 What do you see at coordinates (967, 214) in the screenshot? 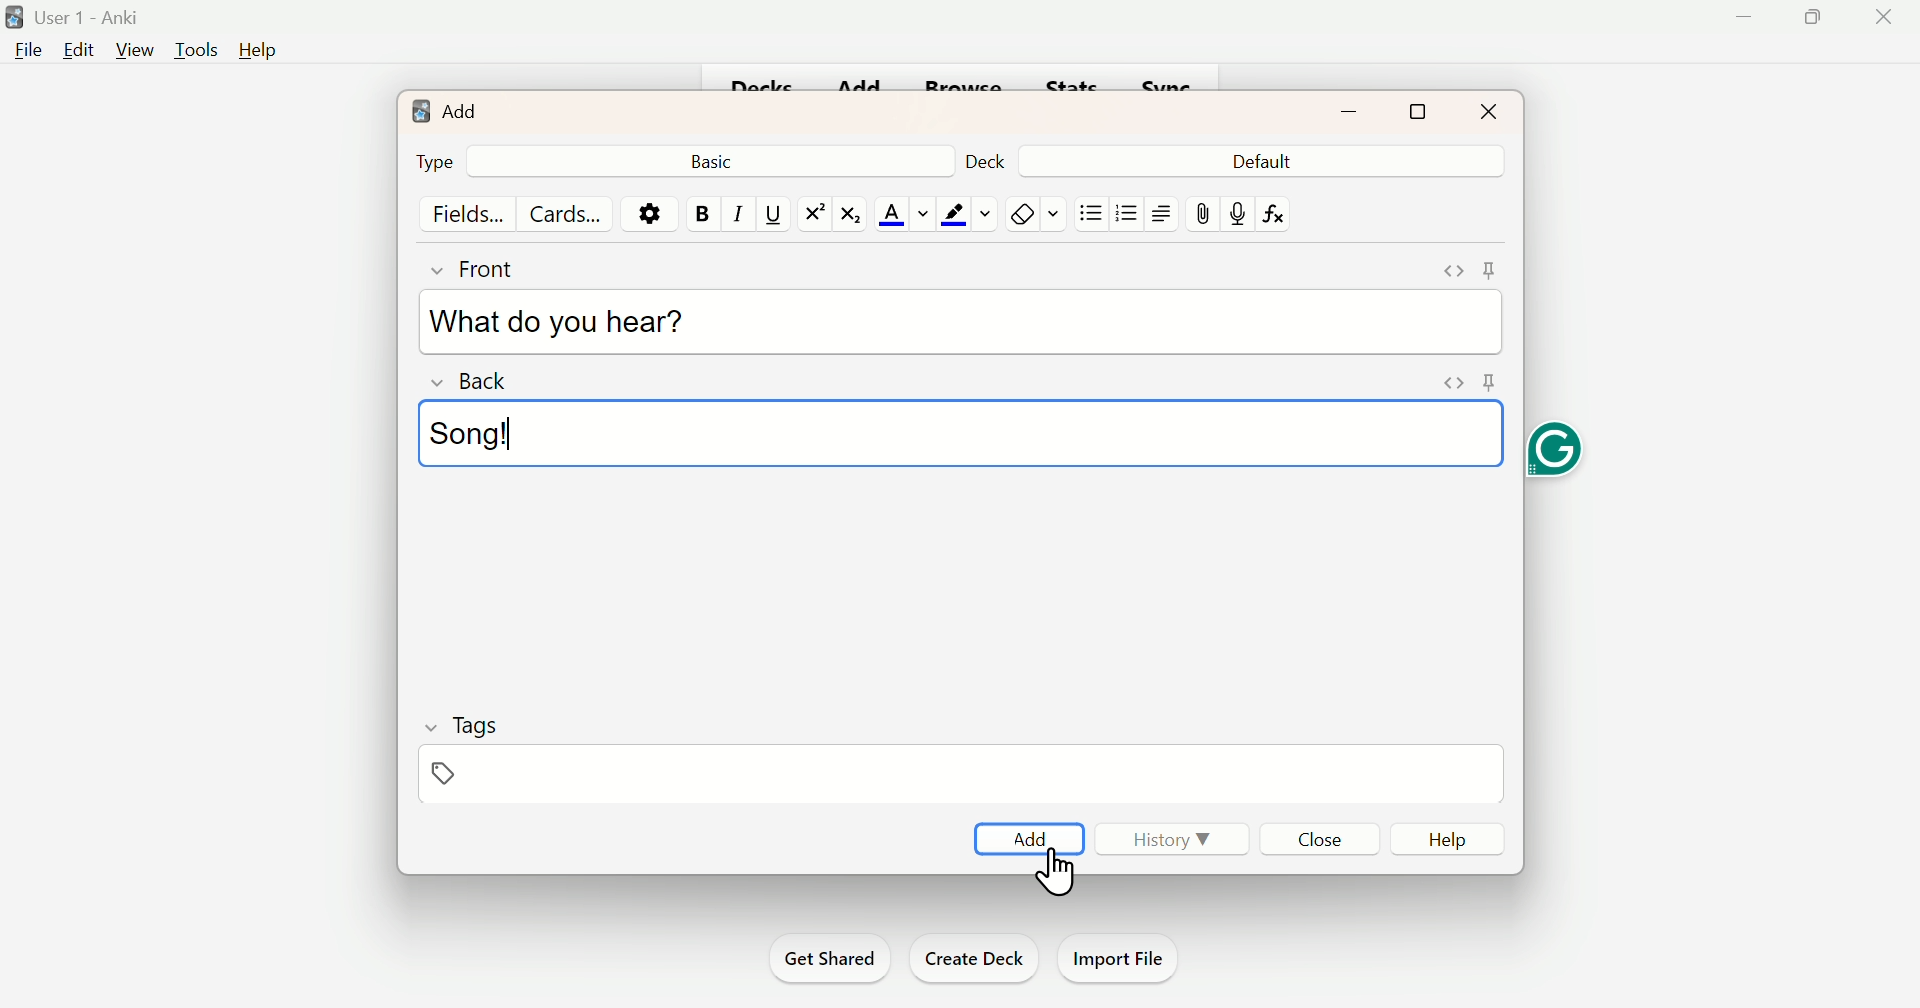
I see `Text Highlighting Color` at bounding box center [967, 214].